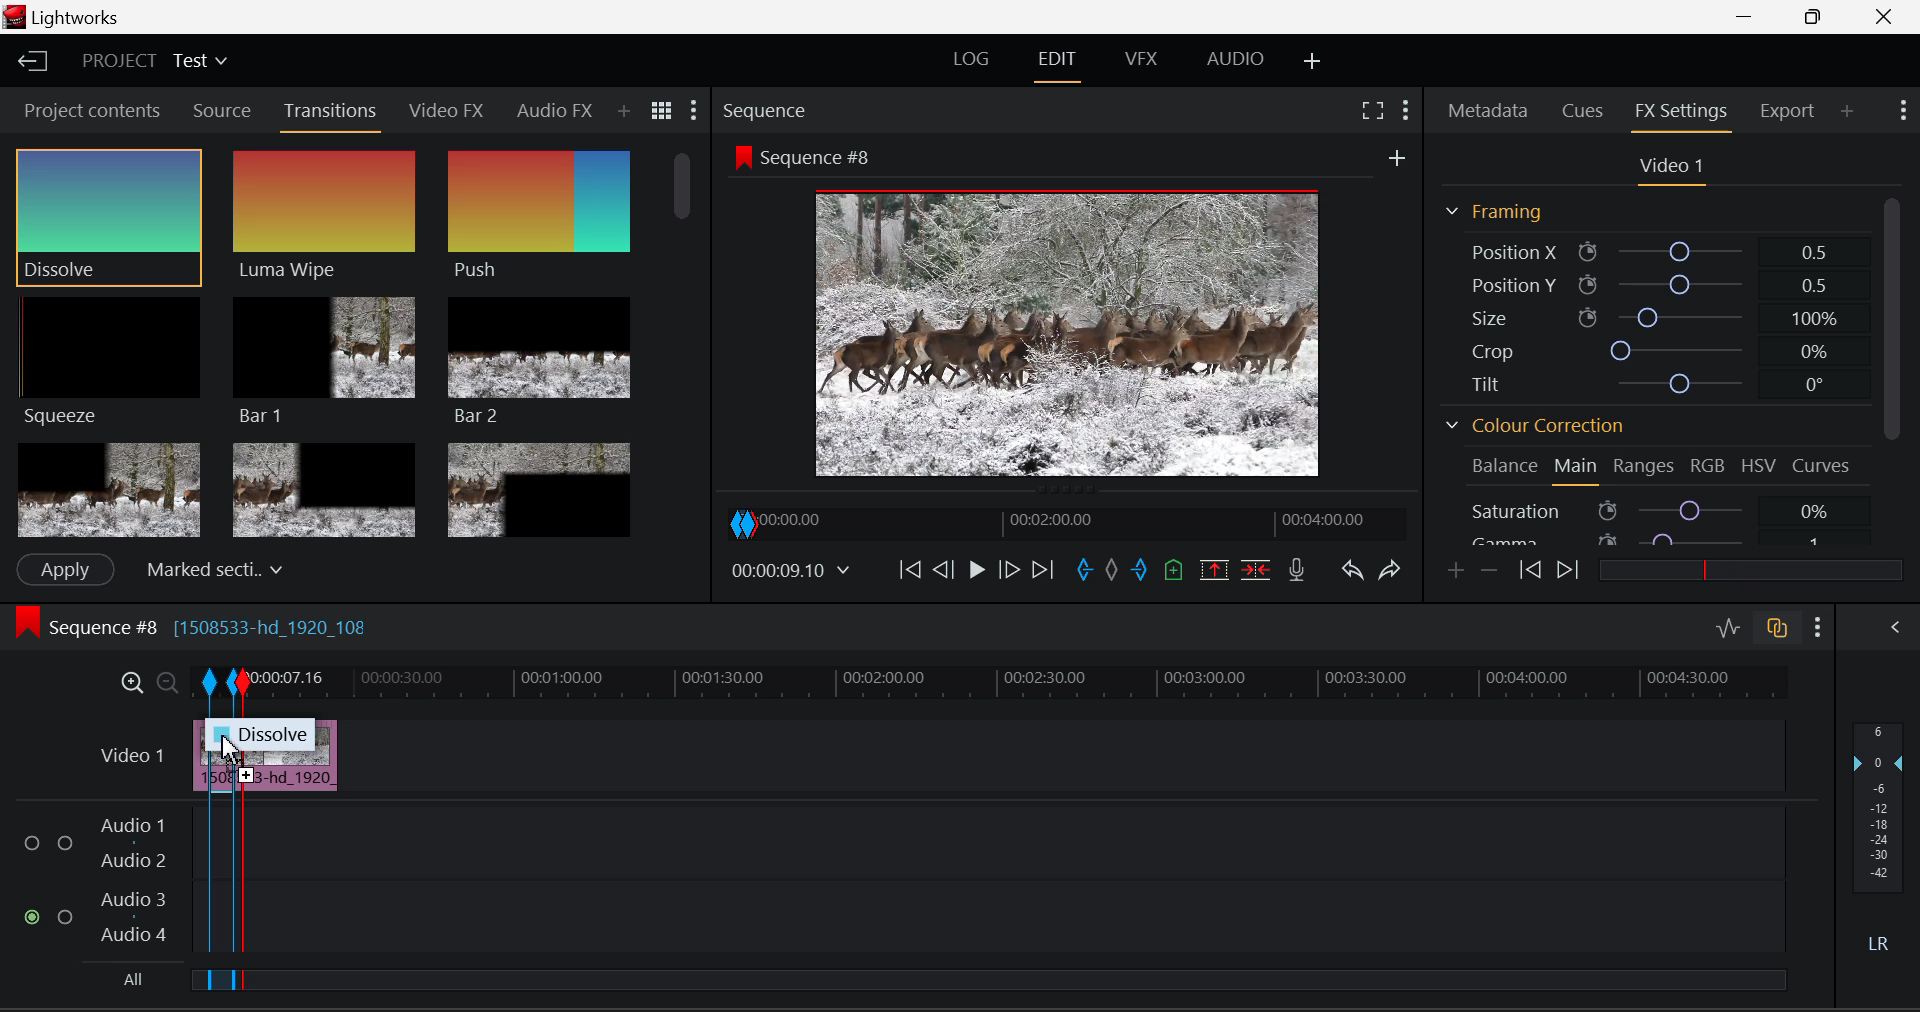 The width and height of the screenshot is (1920, 1012). I want to click on Sequence #8 Preview Screen, so click(1068, 312).